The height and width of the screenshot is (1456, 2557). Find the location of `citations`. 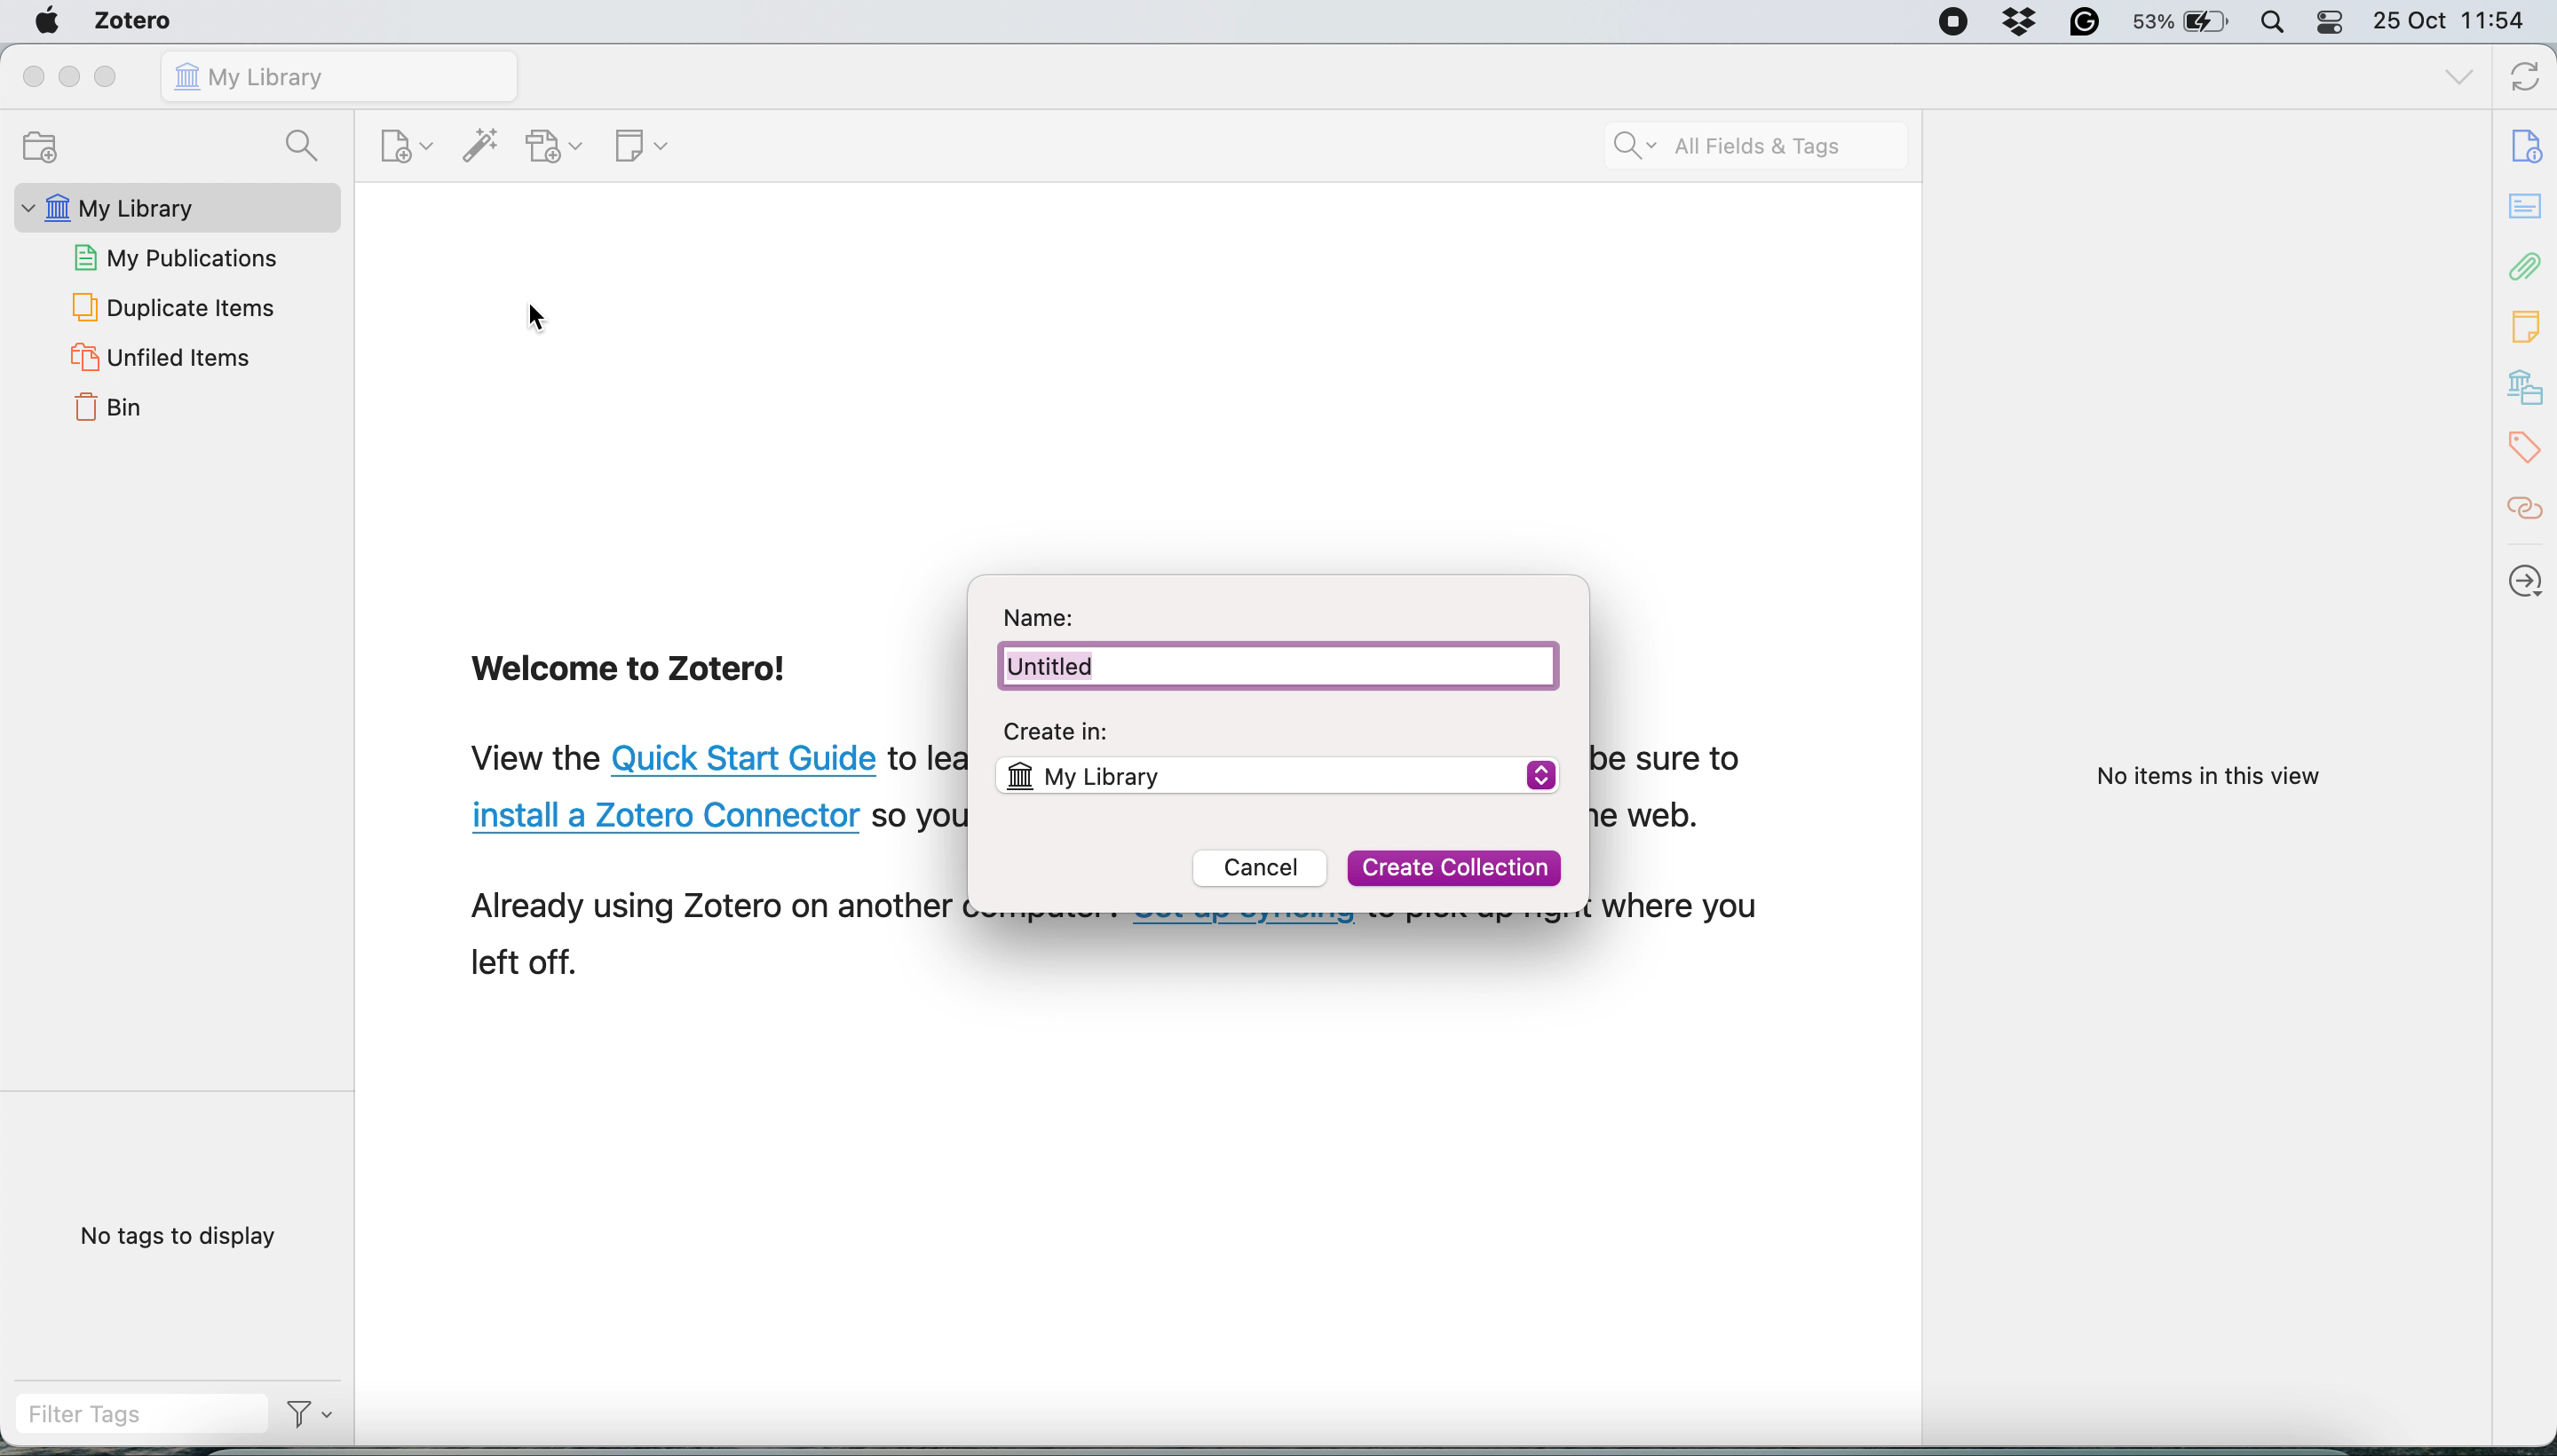

citations is located at coordinates (2527, 509).